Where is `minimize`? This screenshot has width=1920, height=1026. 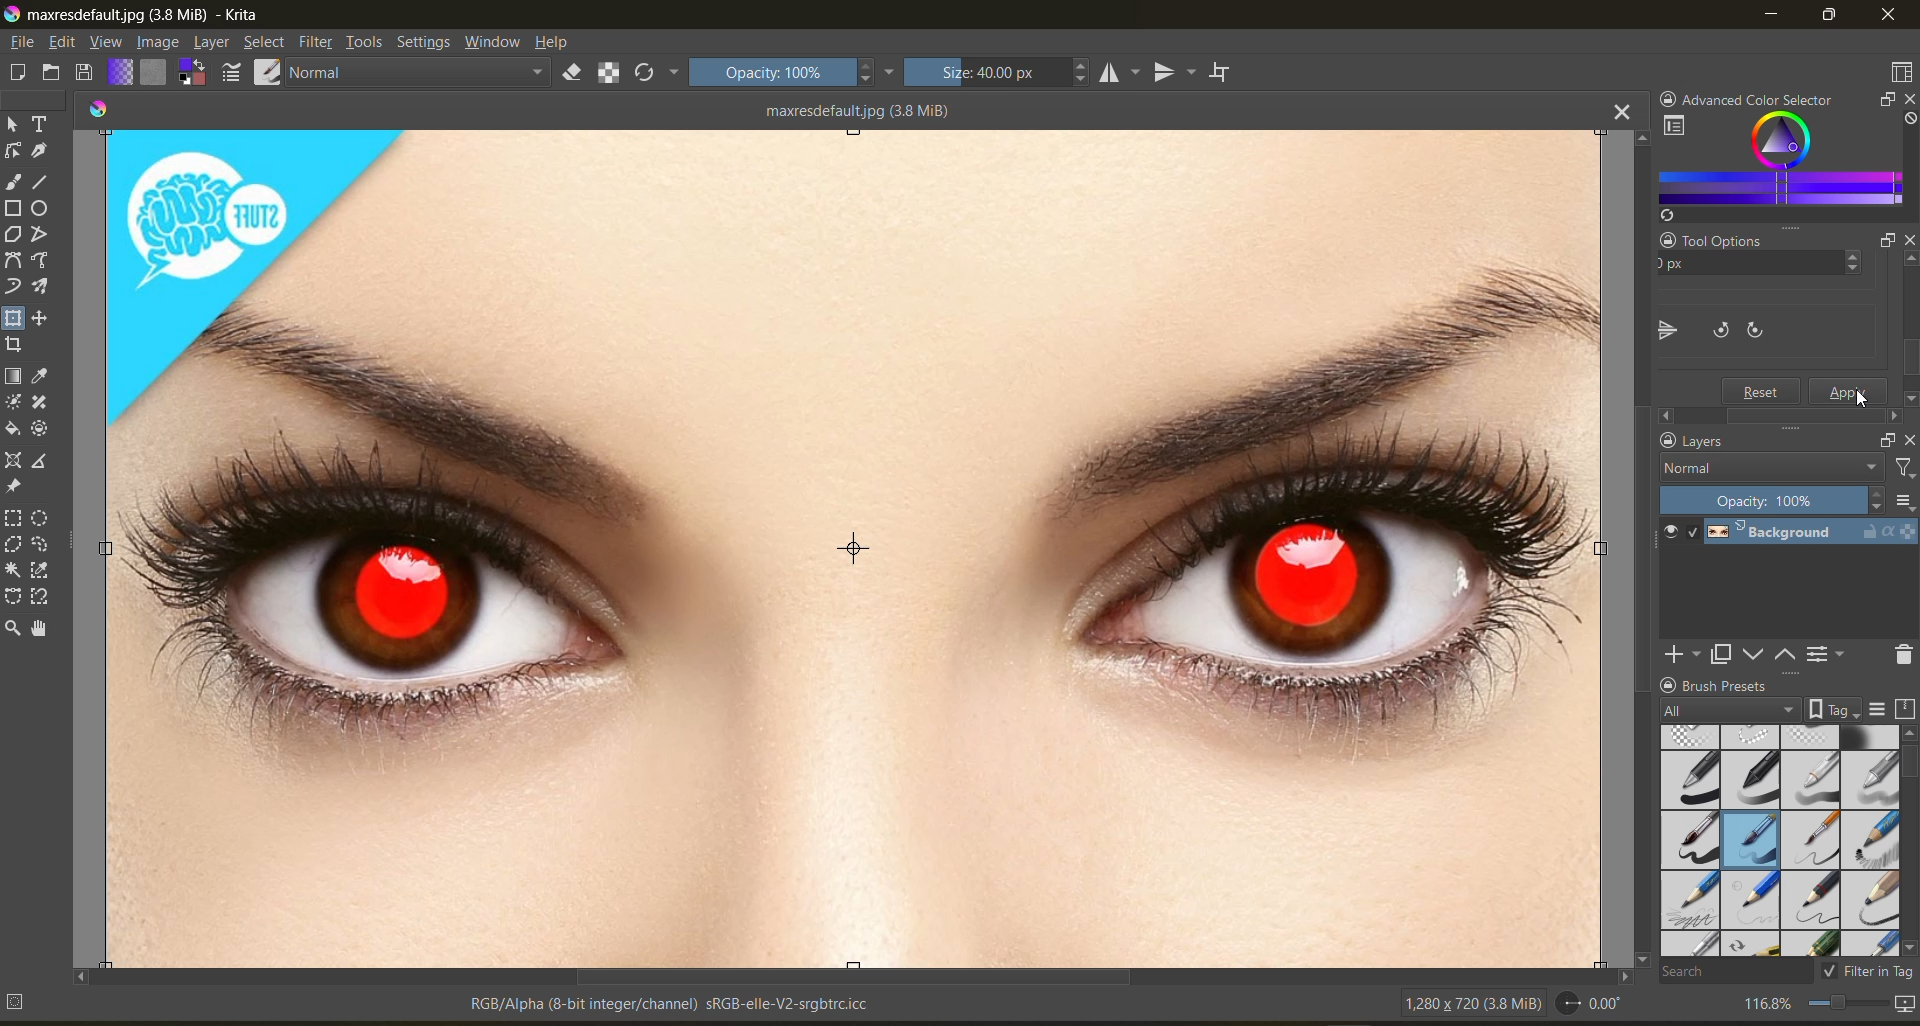
minimize is located at coordinates (1773, 18).